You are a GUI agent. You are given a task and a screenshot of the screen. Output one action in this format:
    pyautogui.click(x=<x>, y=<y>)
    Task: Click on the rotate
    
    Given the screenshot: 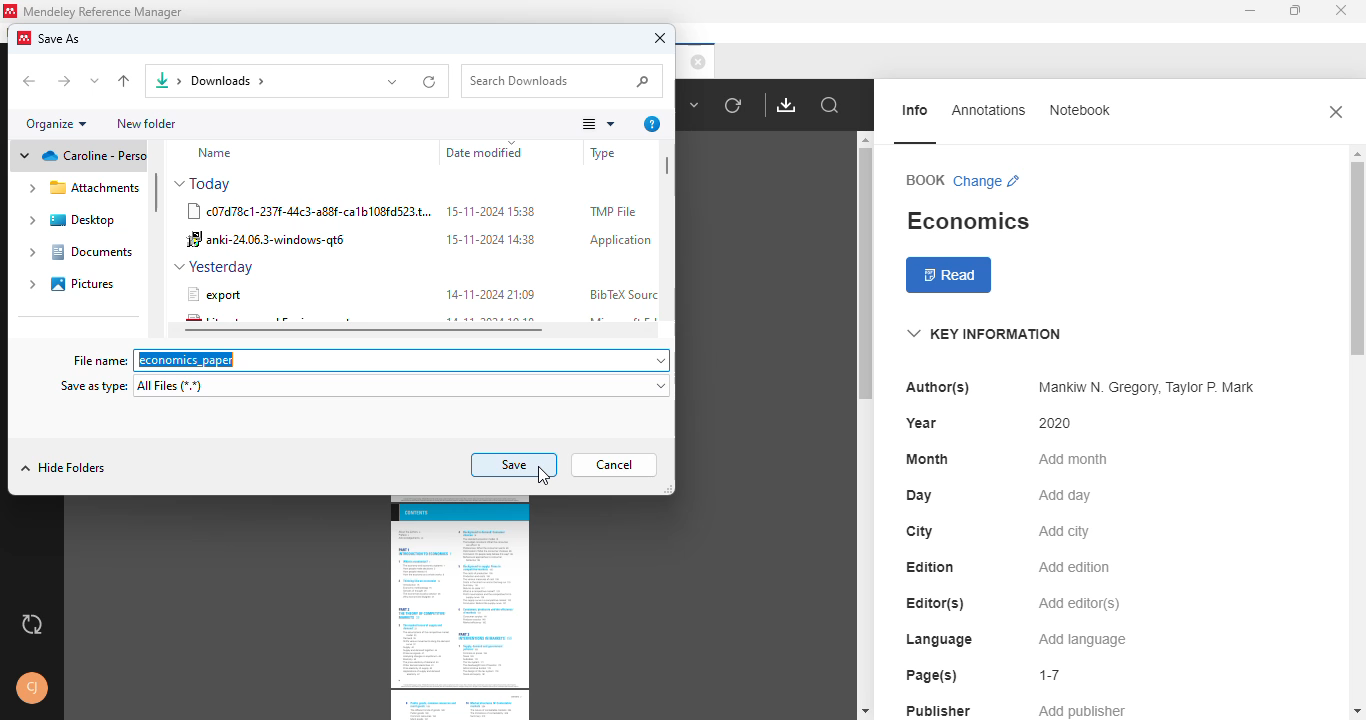 What is the action you would take?
    pyautogui.click(x=733, y=105)
    